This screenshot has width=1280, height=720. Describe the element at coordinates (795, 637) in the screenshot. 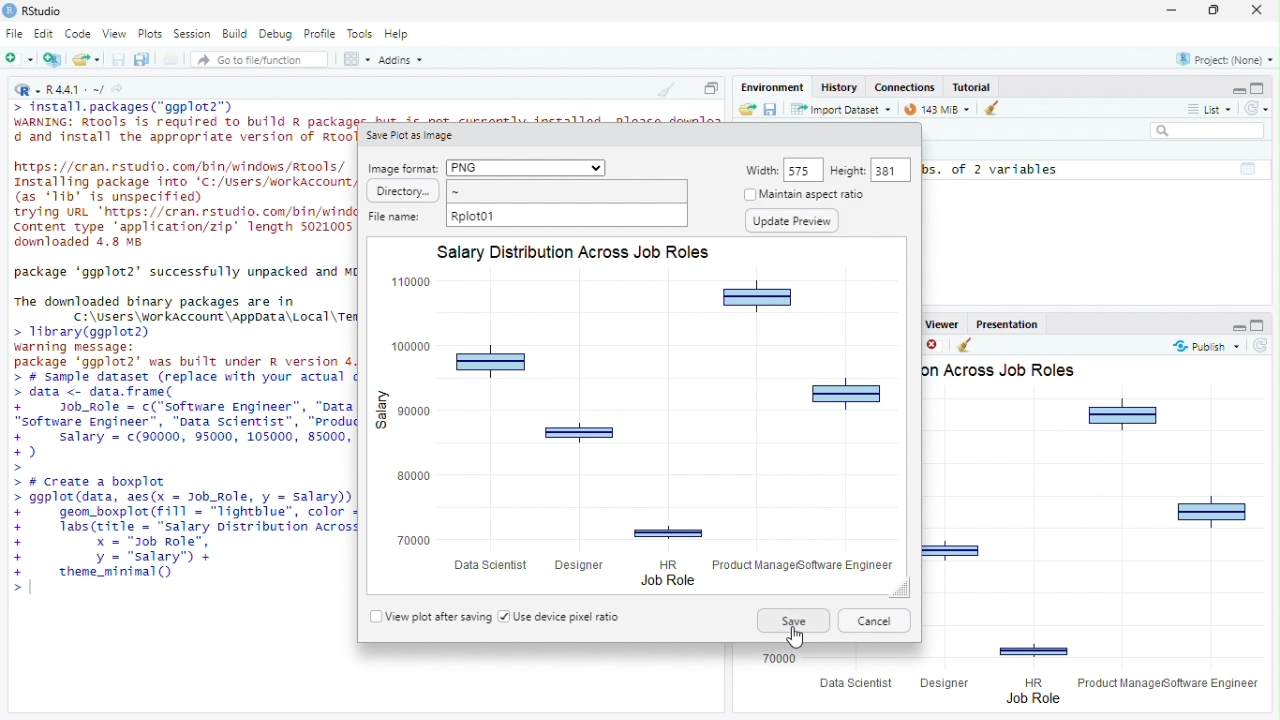

I see `Cursor` at that location.